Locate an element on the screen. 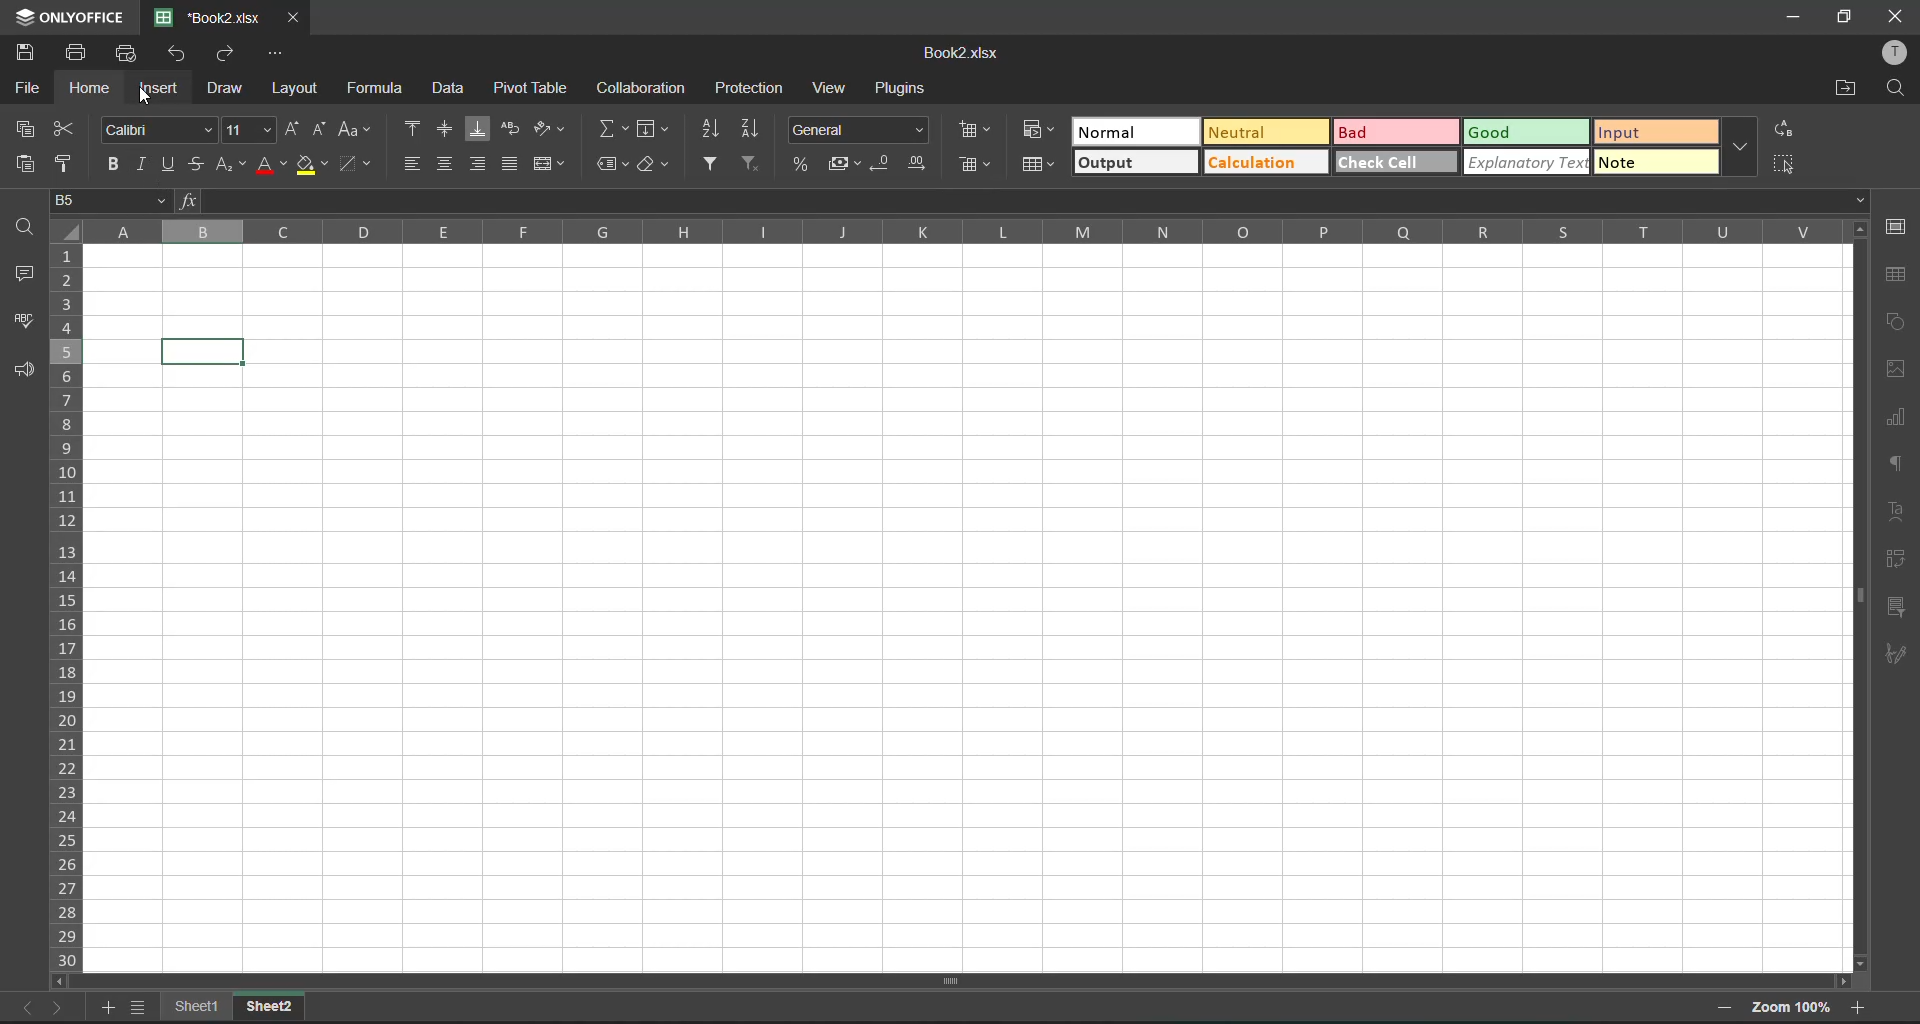 The image size is (1920, 1024). spellcheck is located at coordinates (24, 324).